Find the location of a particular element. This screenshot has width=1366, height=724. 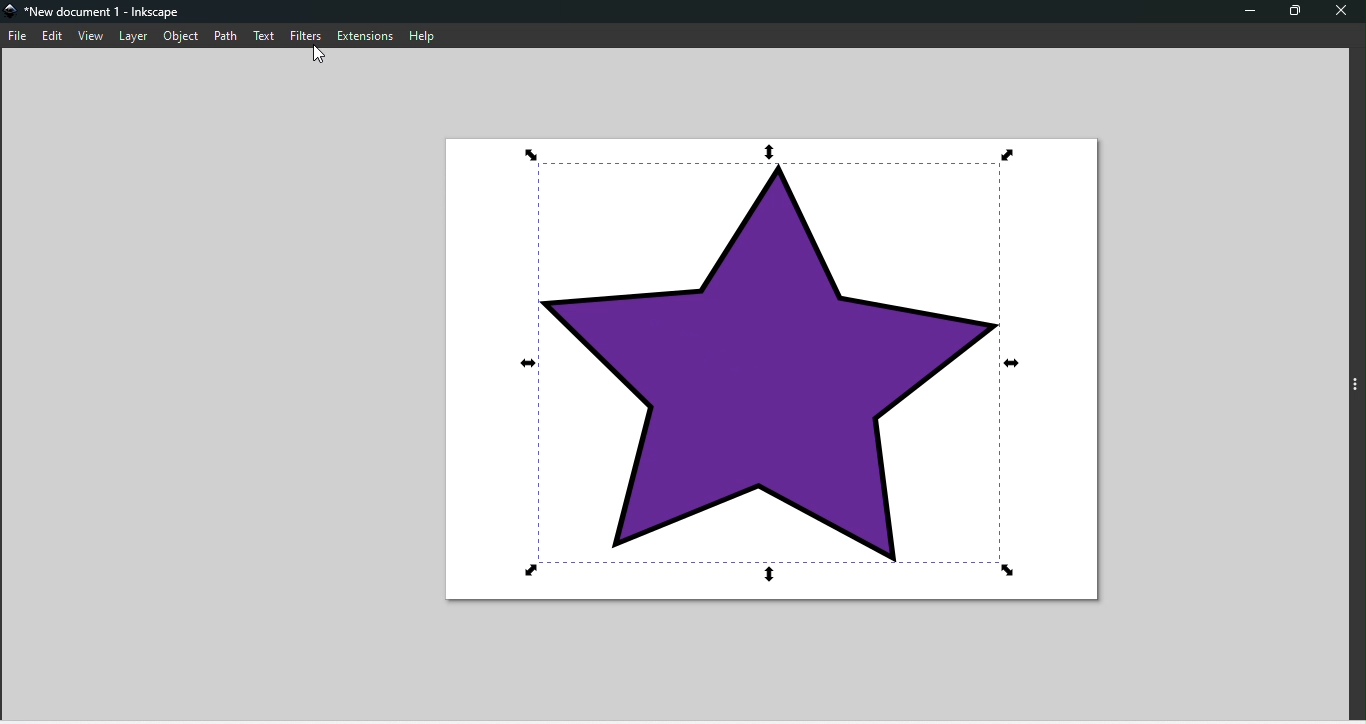

Close is located at coordinates (1346, 10).